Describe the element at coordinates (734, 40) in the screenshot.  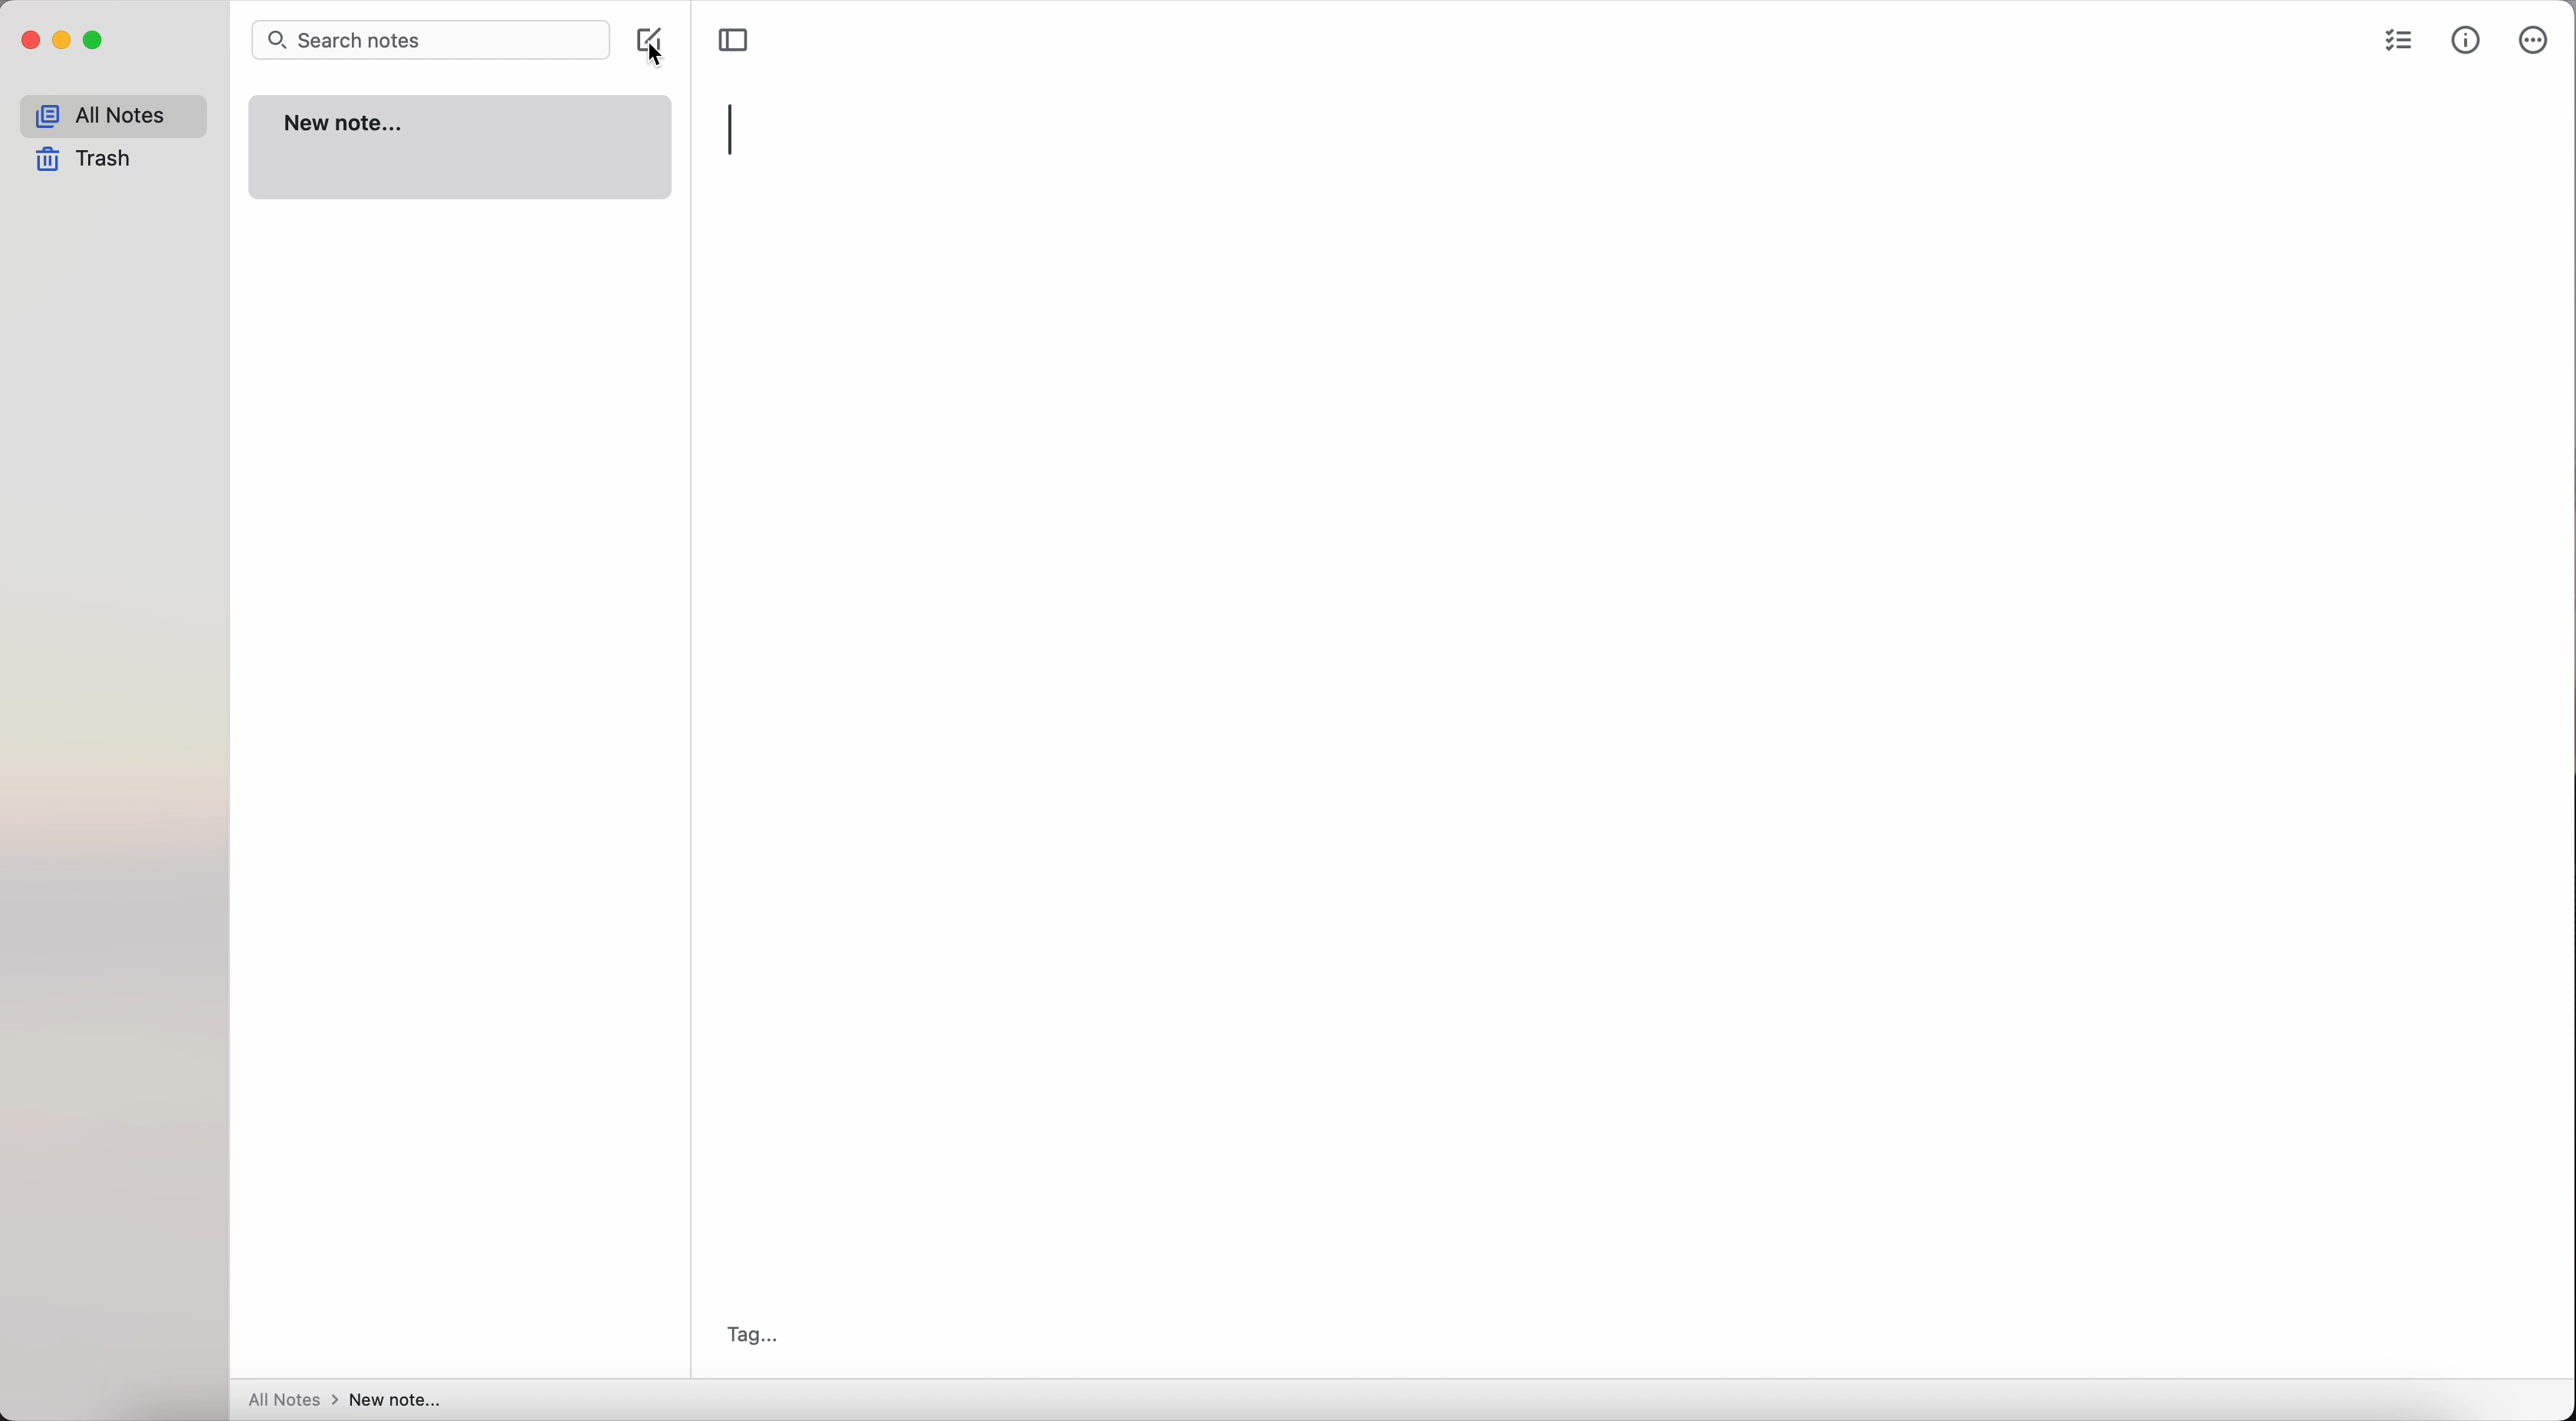
I see `toggle sidebar` at that location.